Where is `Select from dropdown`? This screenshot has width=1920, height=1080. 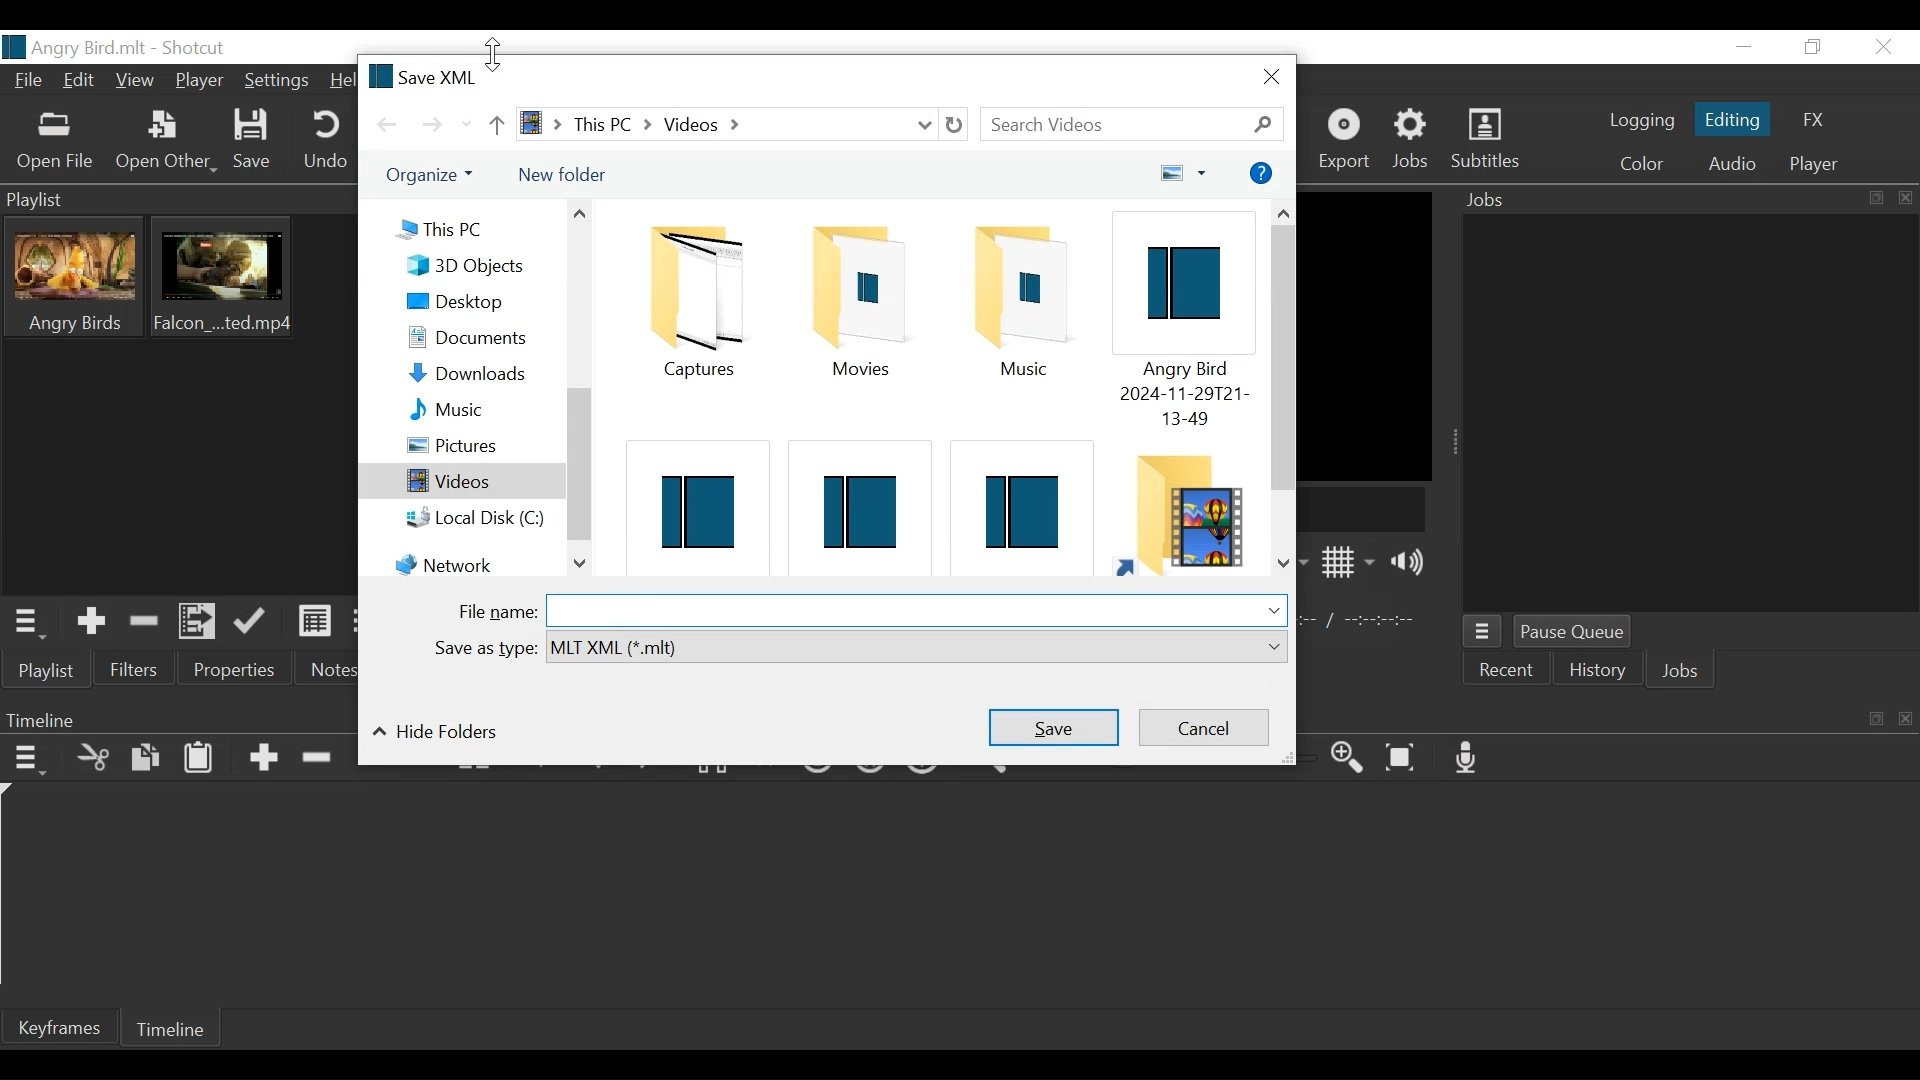 Select from dropdown is located at coordinates (915, 647).